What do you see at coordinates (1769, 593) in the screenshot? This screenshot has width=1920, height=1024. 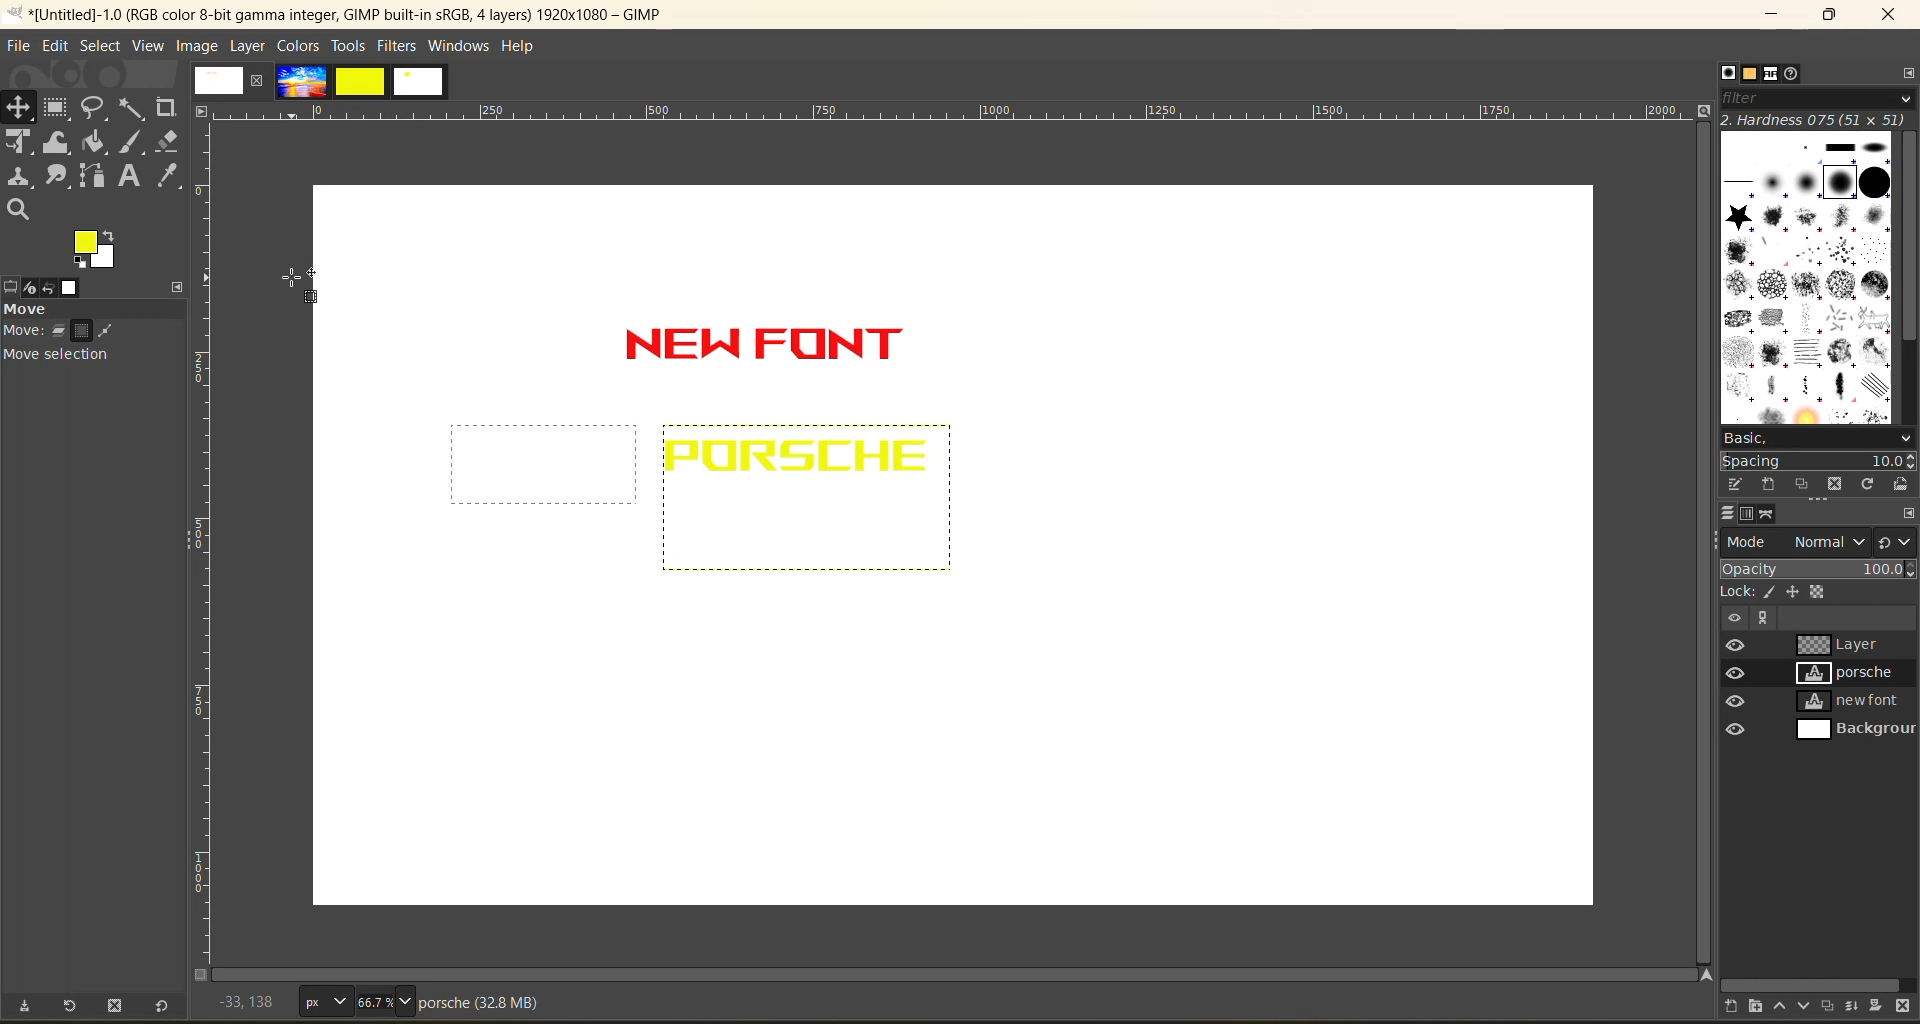 I see `pixel` at bounding box center [1769, 593].